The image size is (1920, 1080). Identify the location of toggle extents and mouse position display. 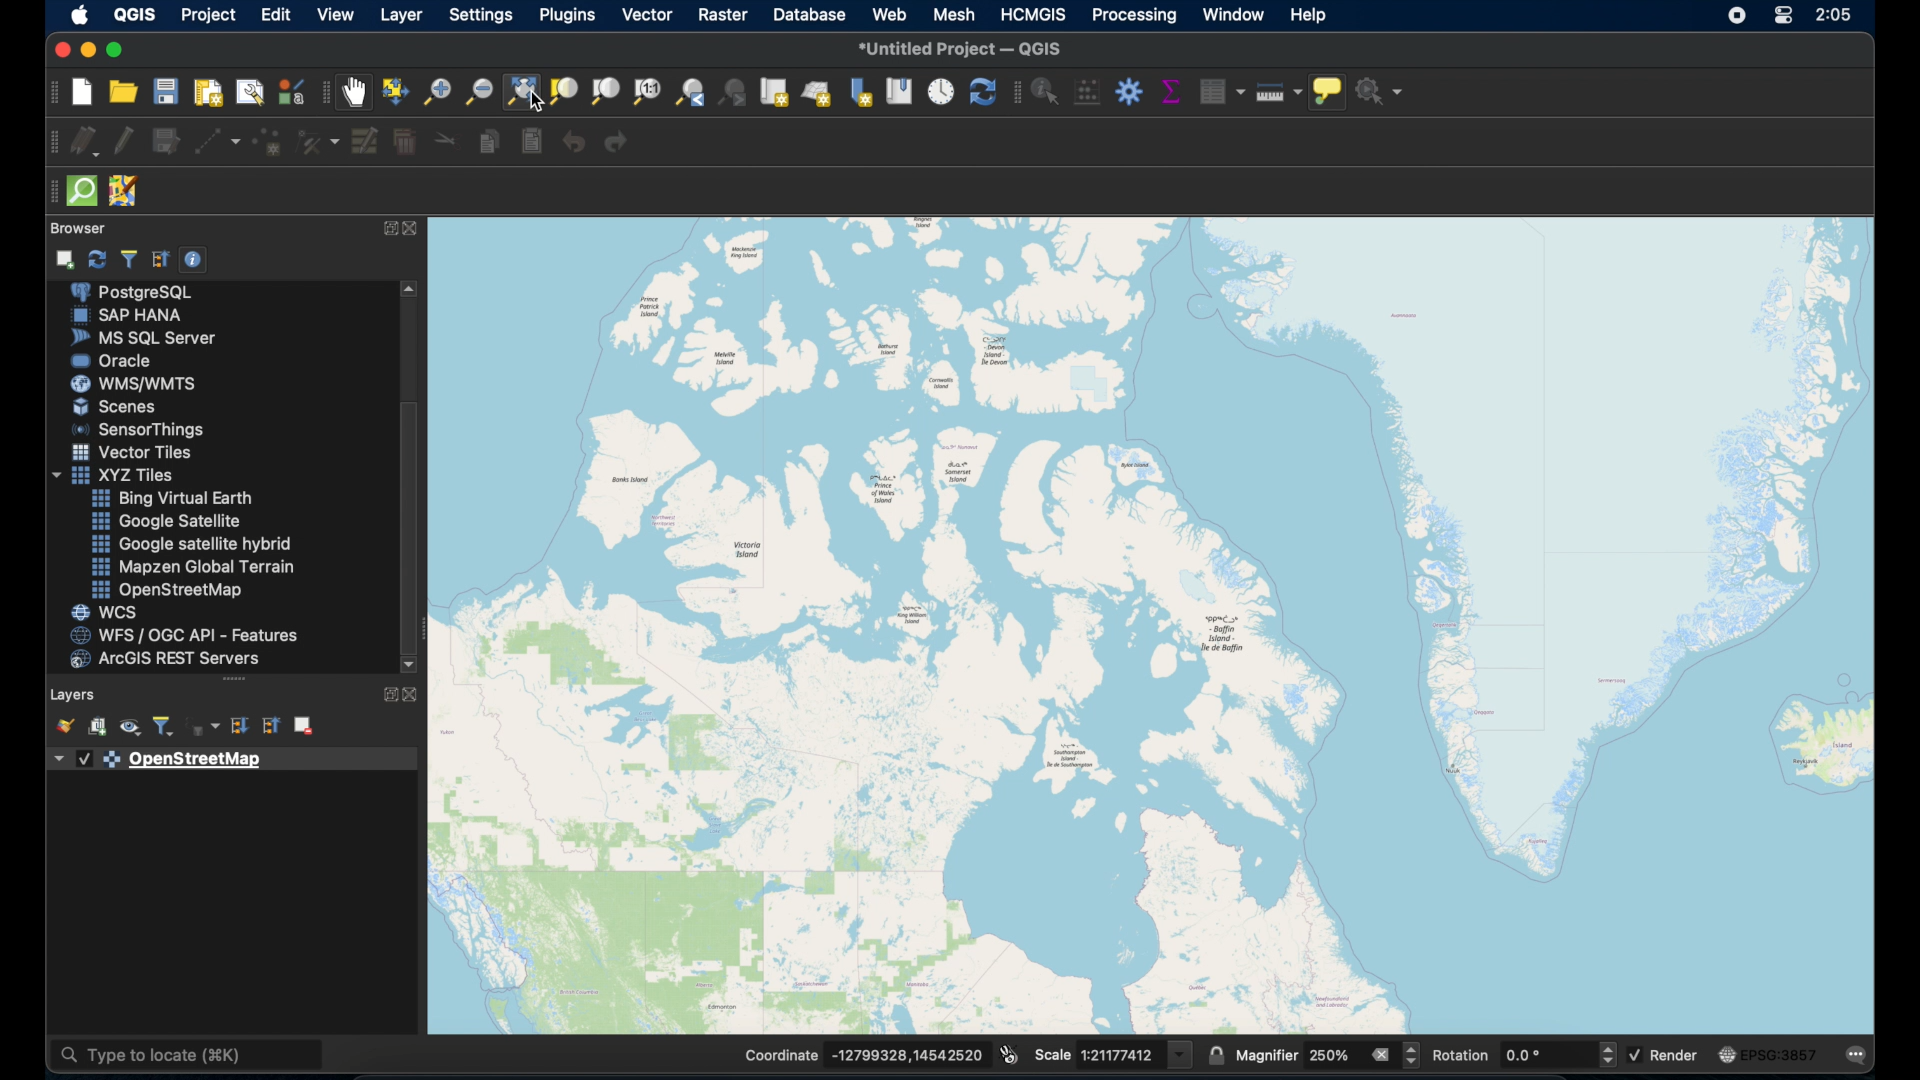
(1010, 1053).